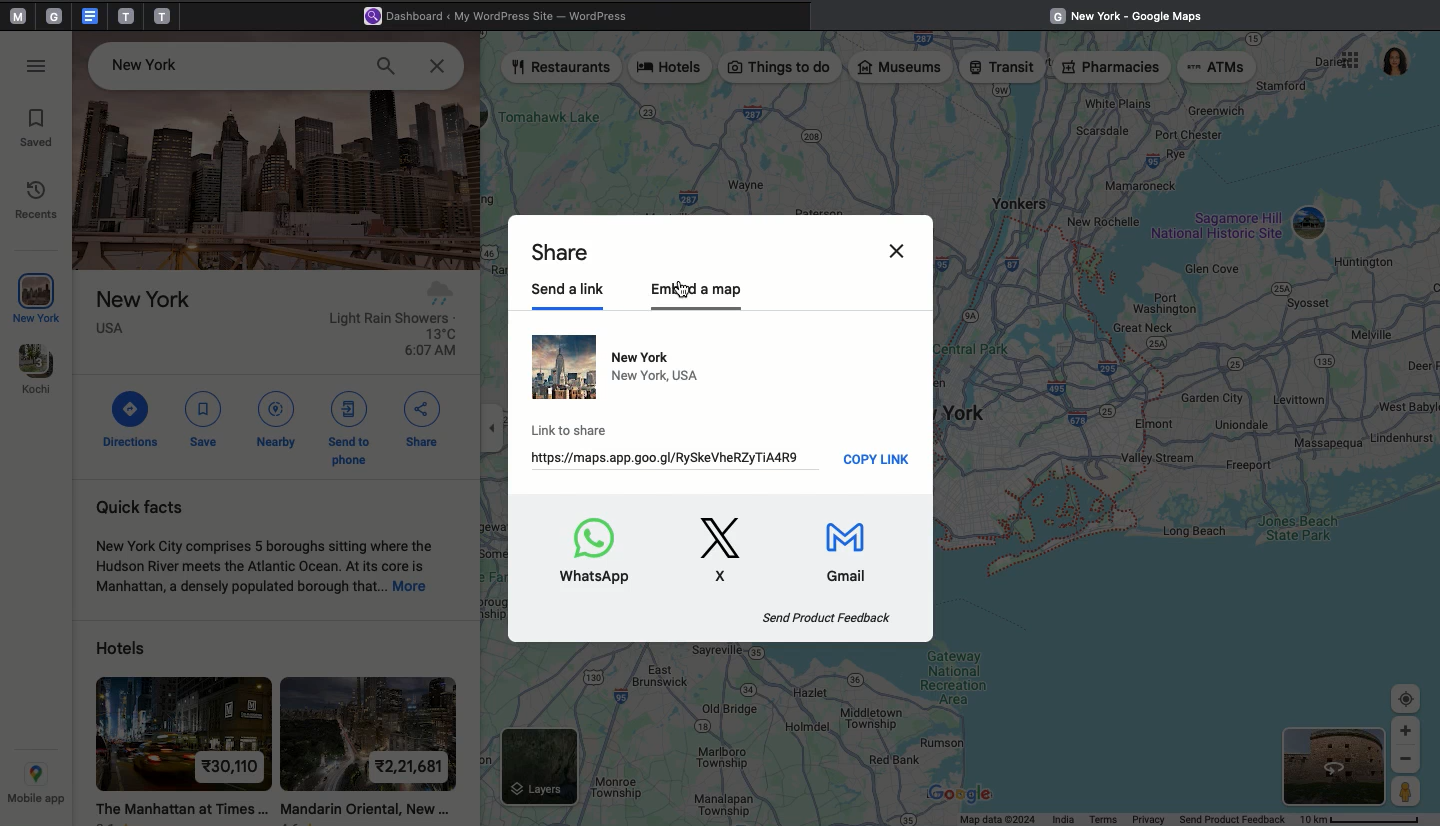 The image size is (1440, 826). I want to click on Kochi, so click(37, 370).